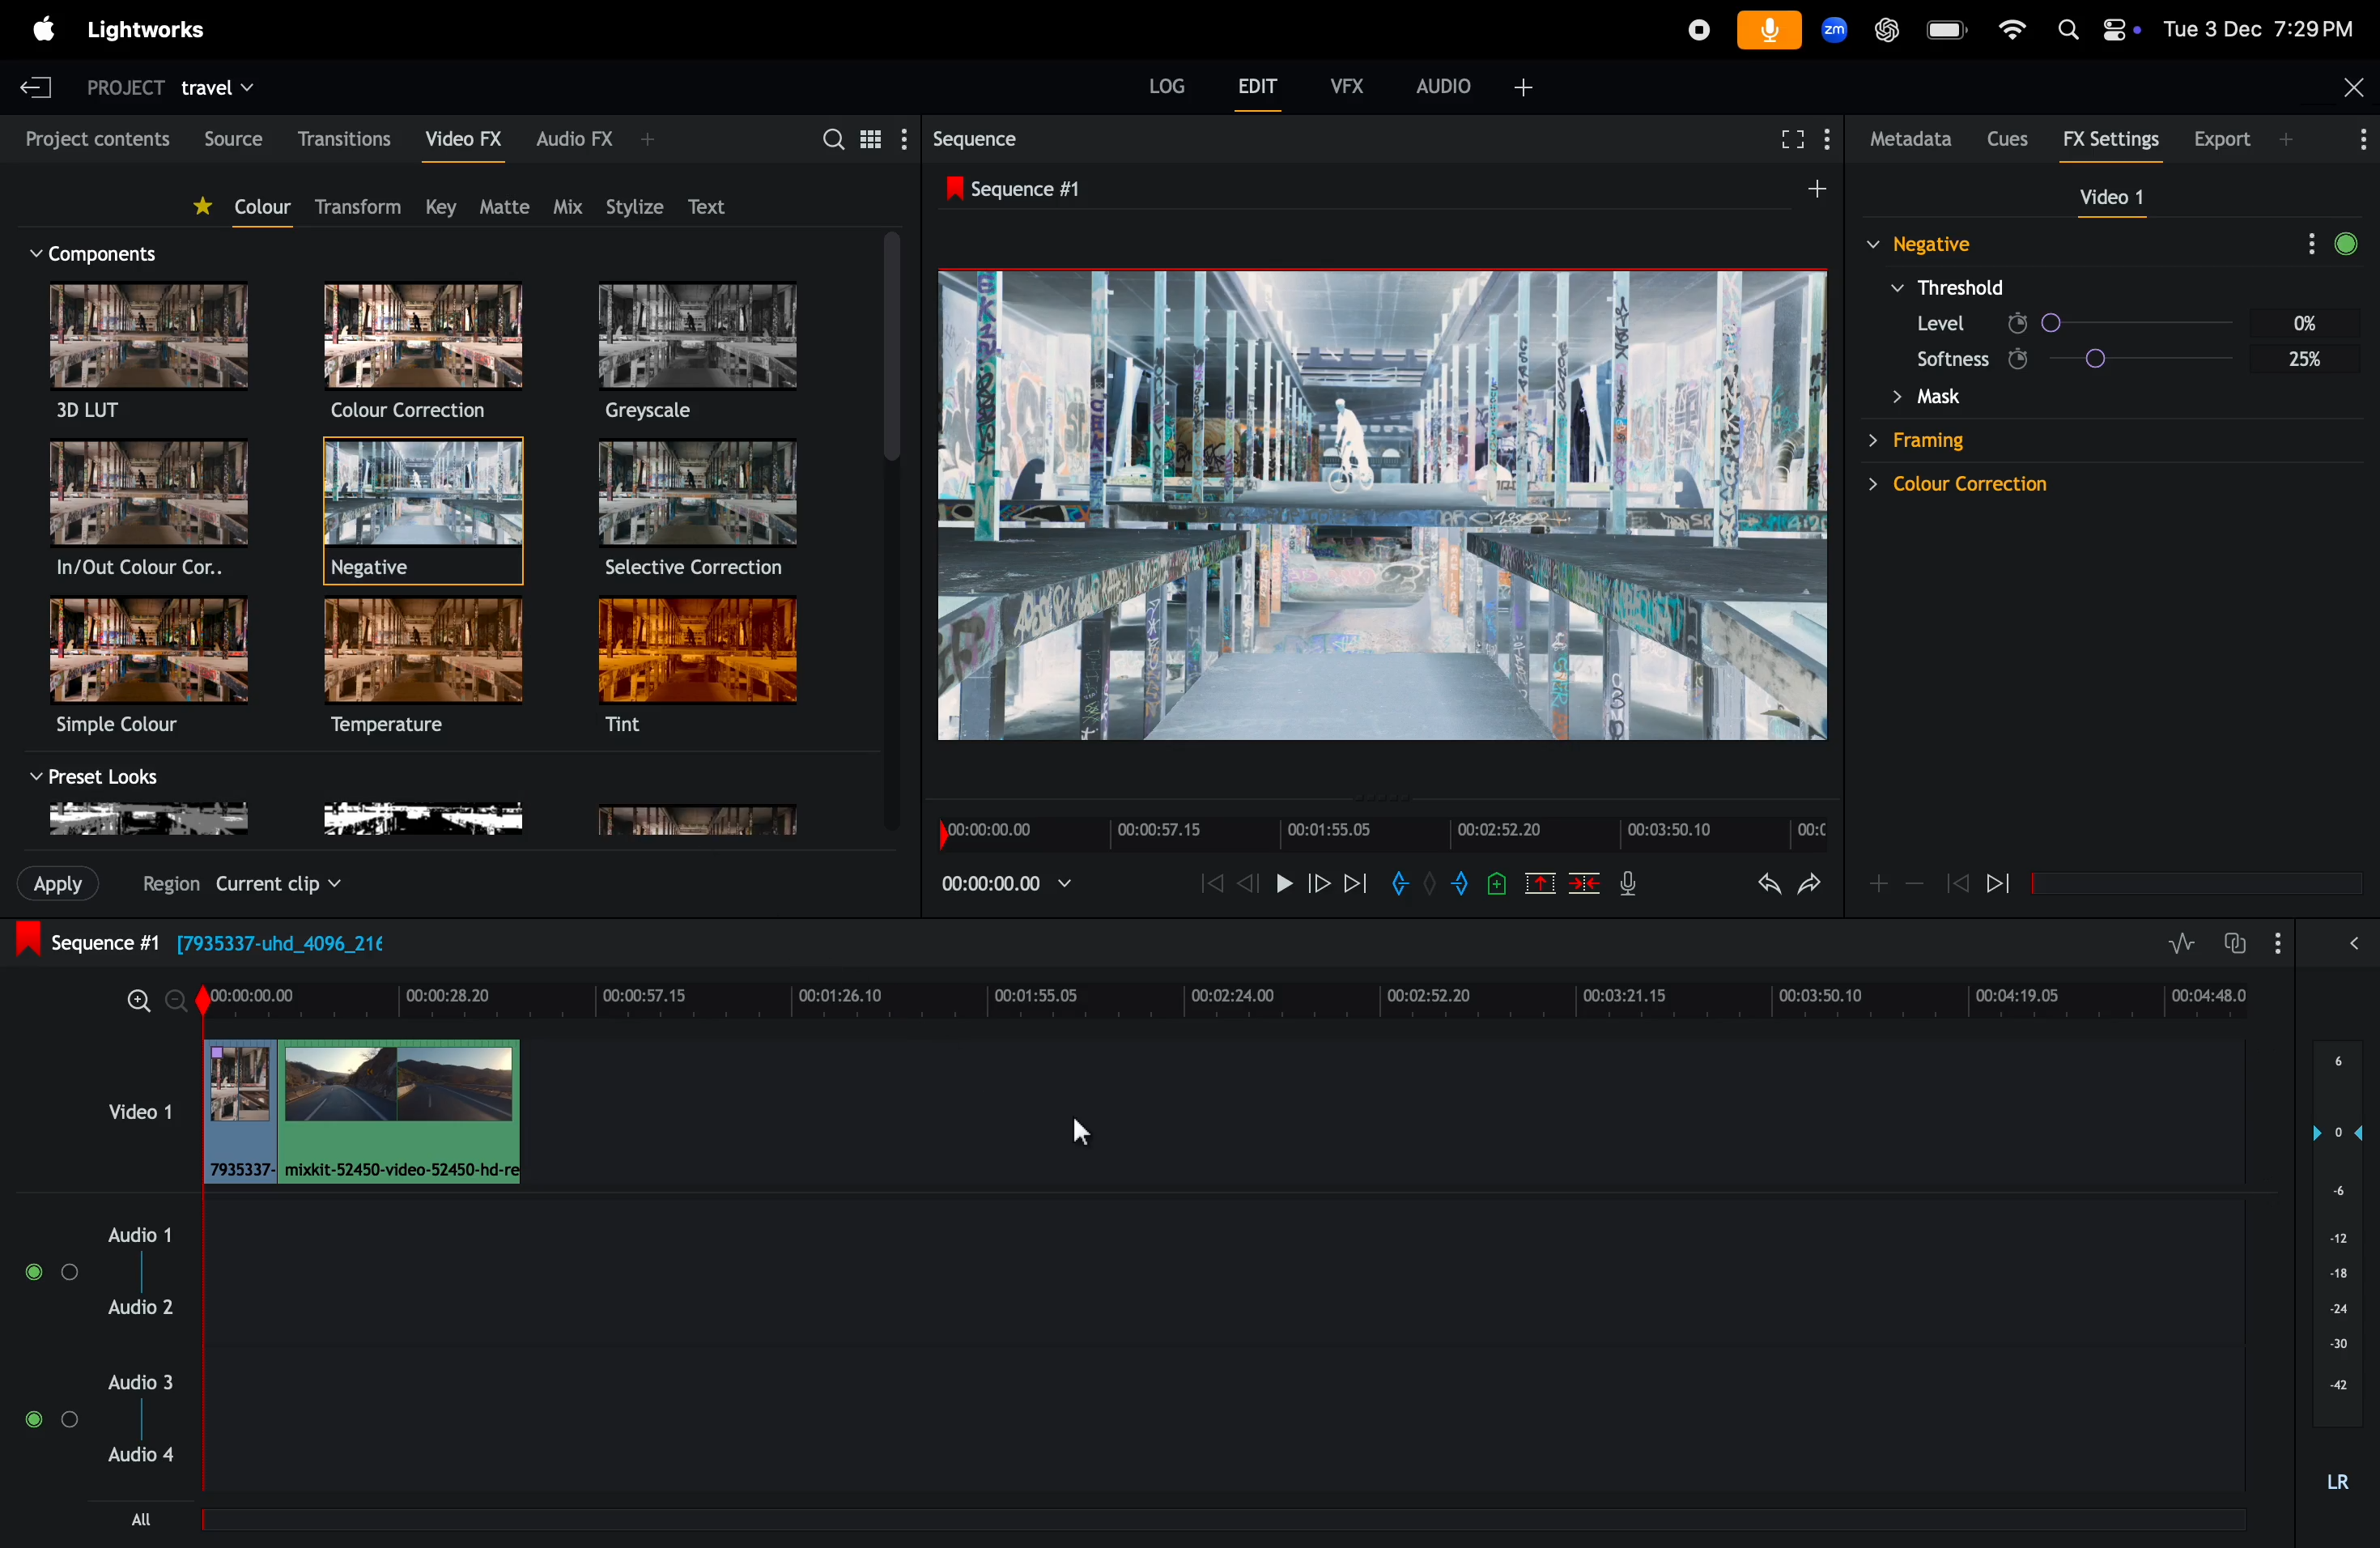  I want to click on redo, so click(1809, 885).